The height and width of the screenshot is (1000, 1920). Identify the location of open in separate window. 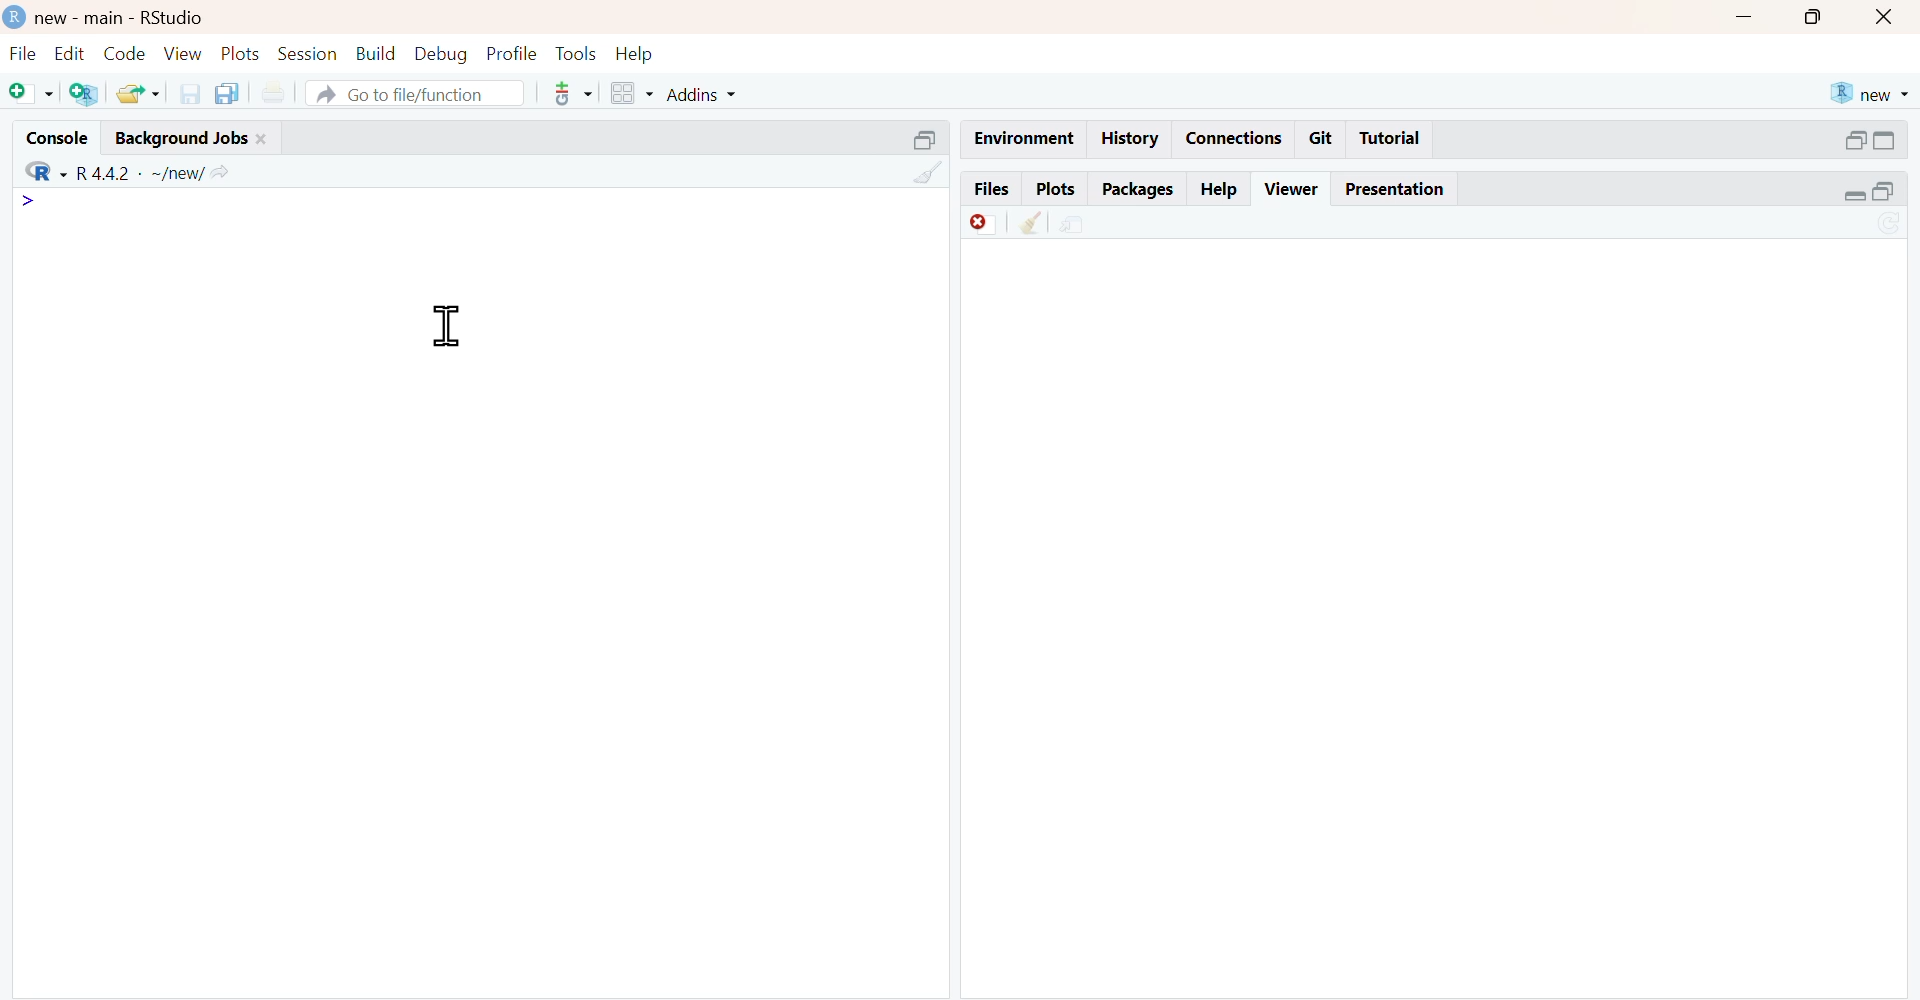
(1884, 191).